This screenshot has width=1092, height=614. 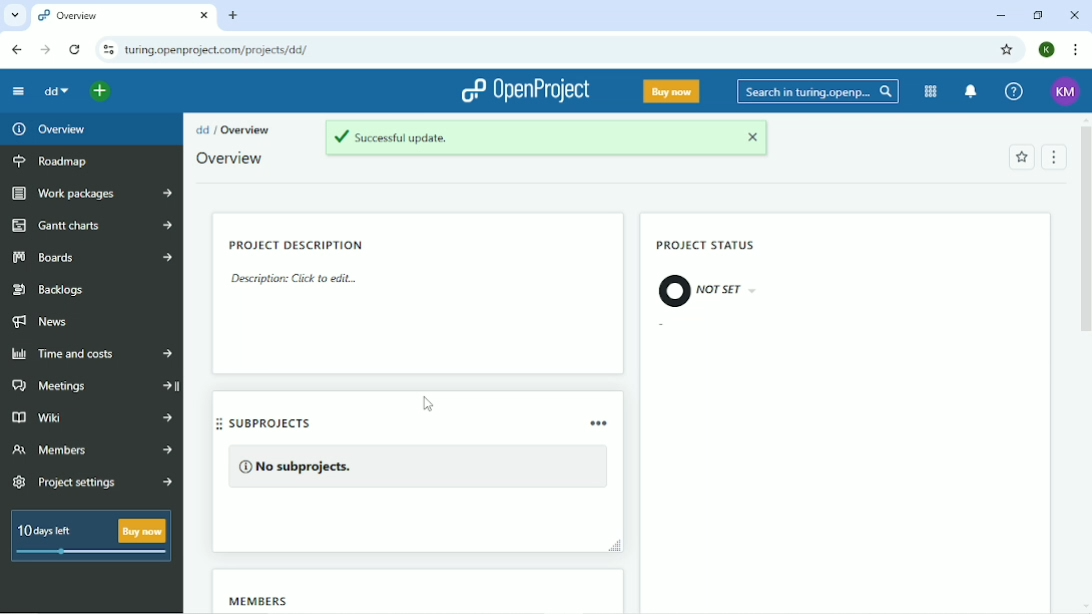 I want to click on Not set, so click(x=711, y=291).